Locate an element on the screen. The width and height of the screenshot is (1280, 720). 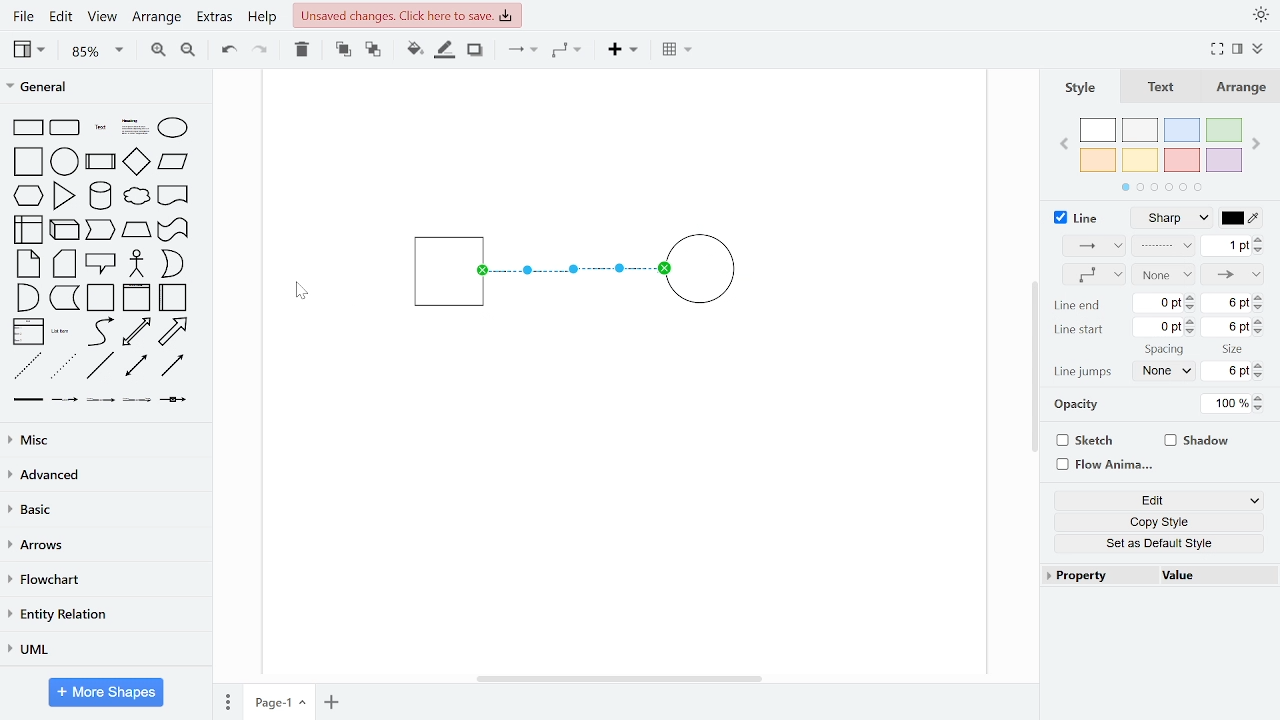
waypoints is located at coordinates (1093, 275).